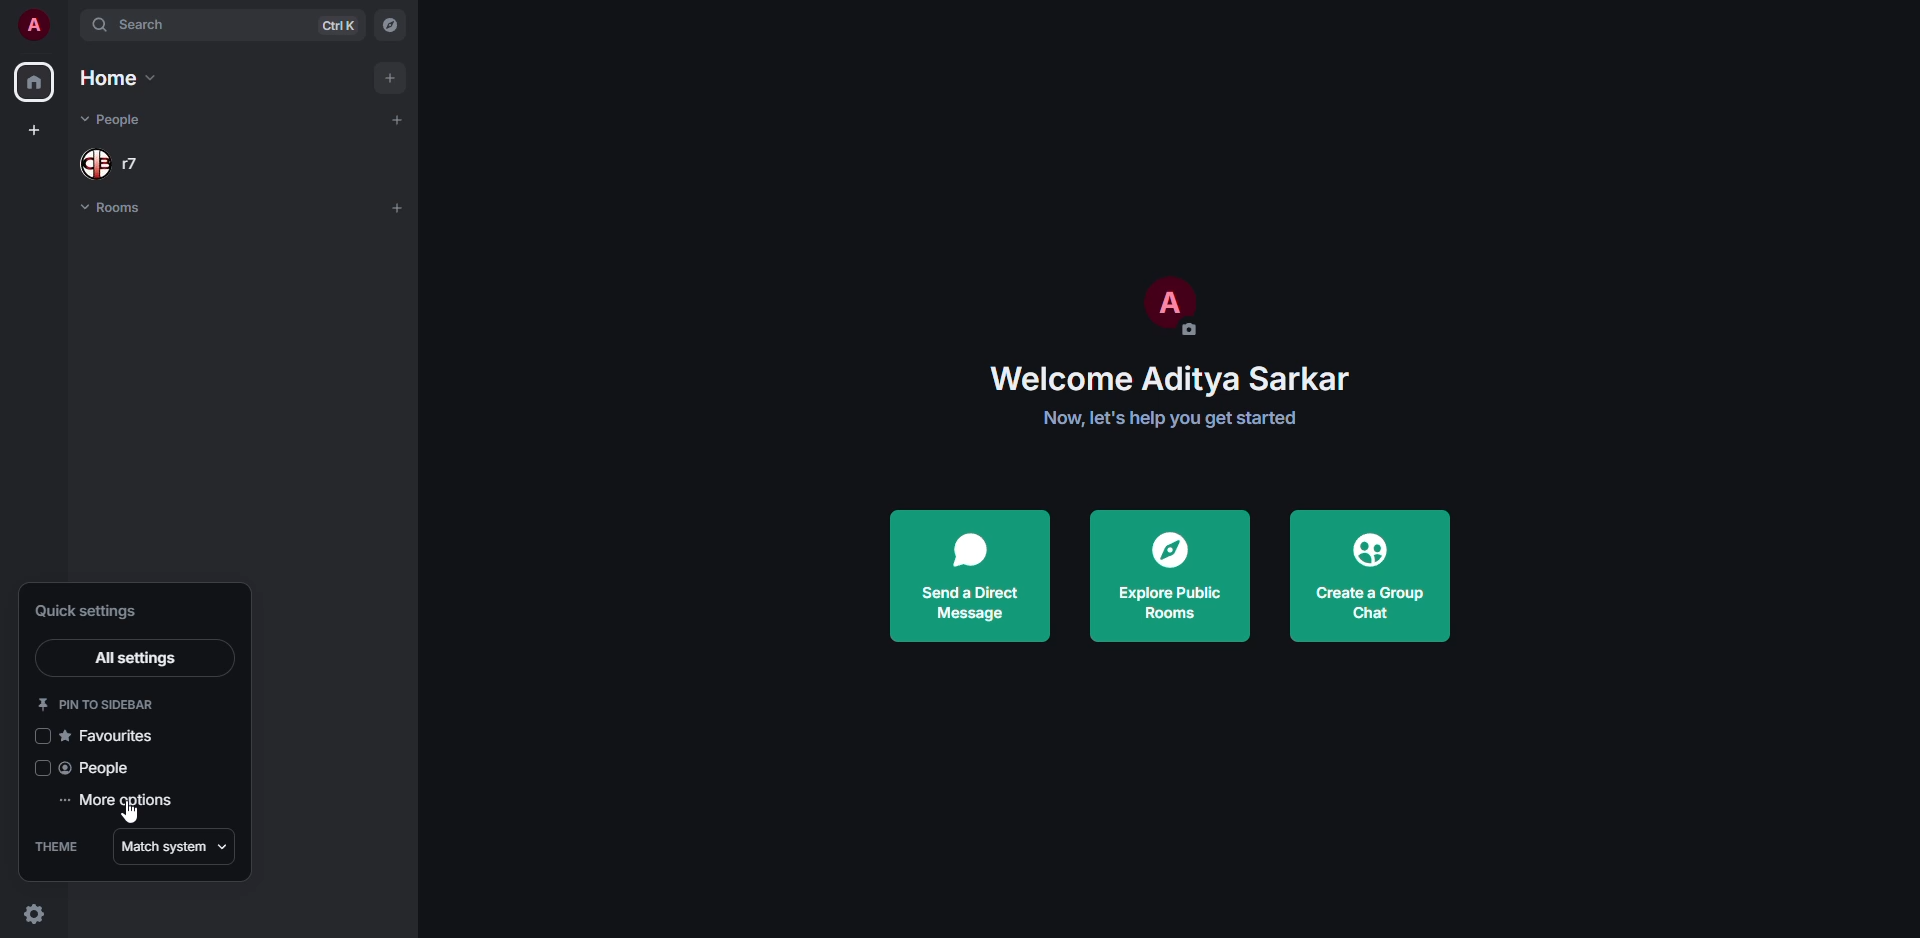 The width and height of the screenshot is (1920, 938). What do you see at coordinates (103, 612) in the screenshot?
I see `quick settings` at bounding box center [103, 612].